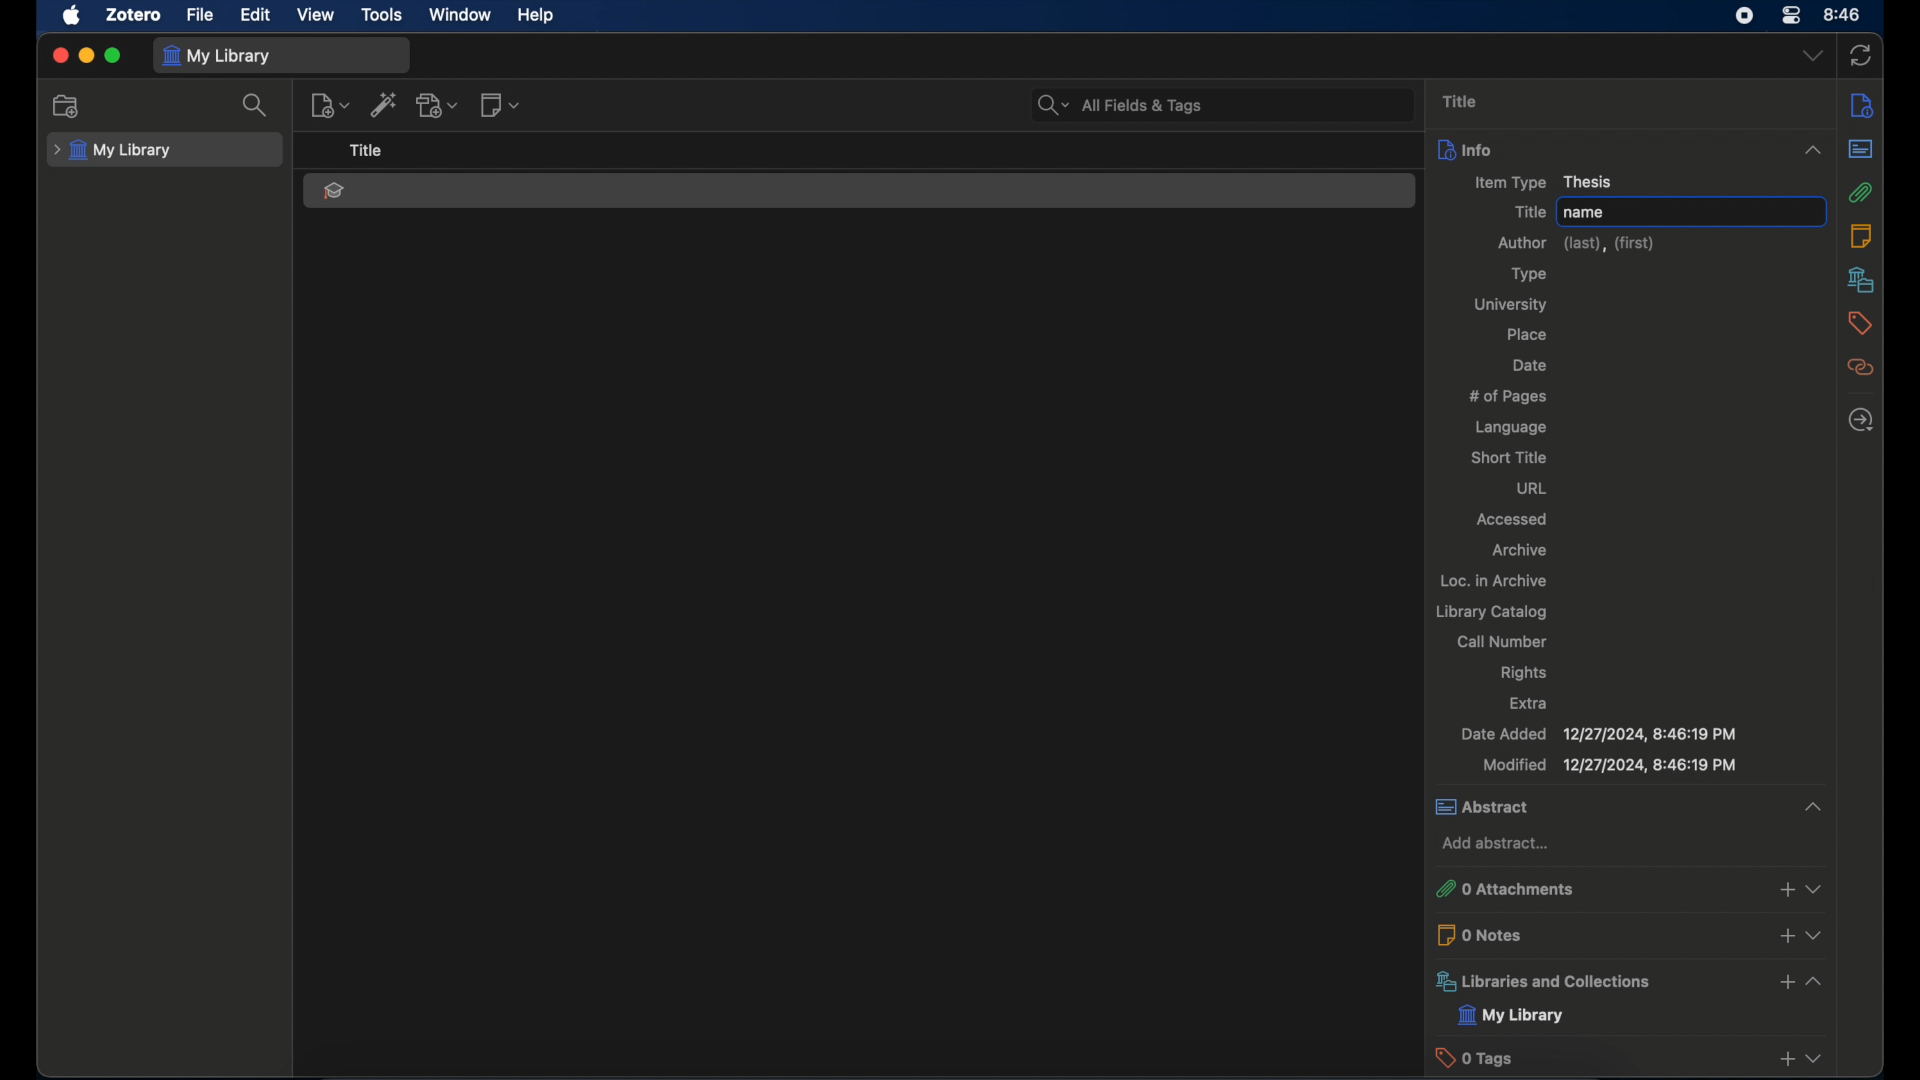 This screenshot has height=1080, width=1920. I want to click on dropdown, so click(1815, 884).